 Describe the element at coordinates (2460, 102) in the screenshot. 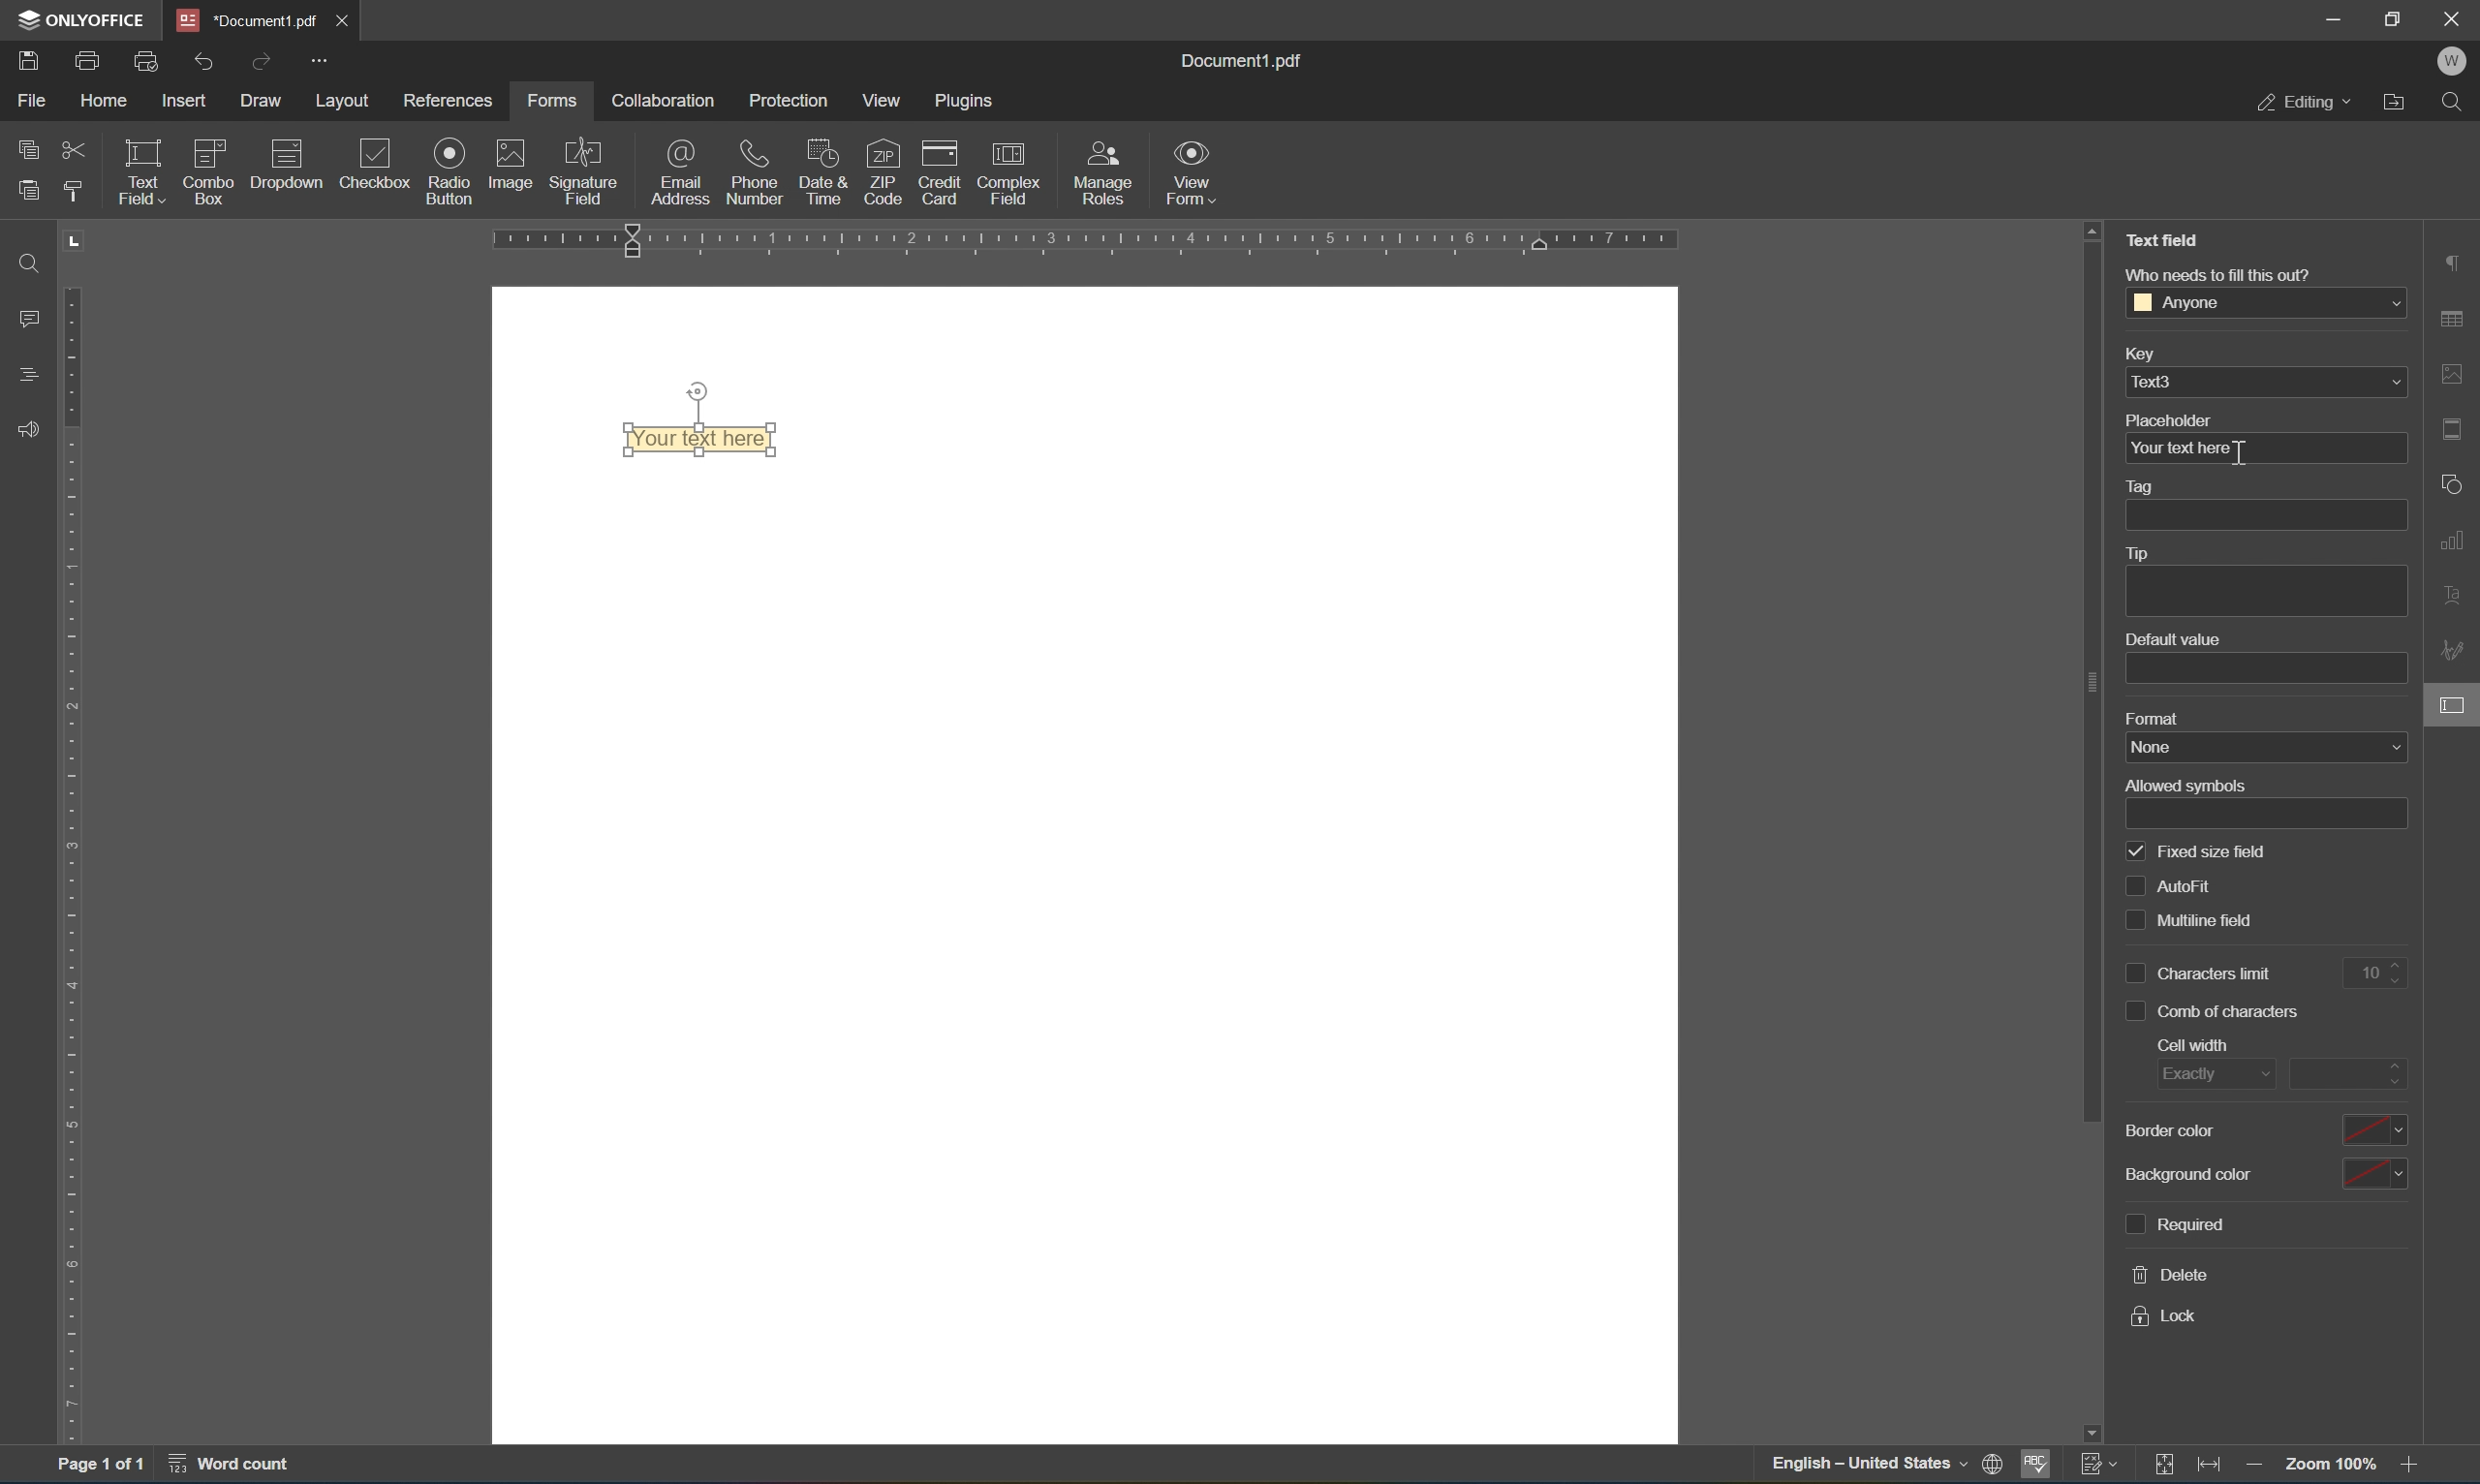

I see `Find` at that location.